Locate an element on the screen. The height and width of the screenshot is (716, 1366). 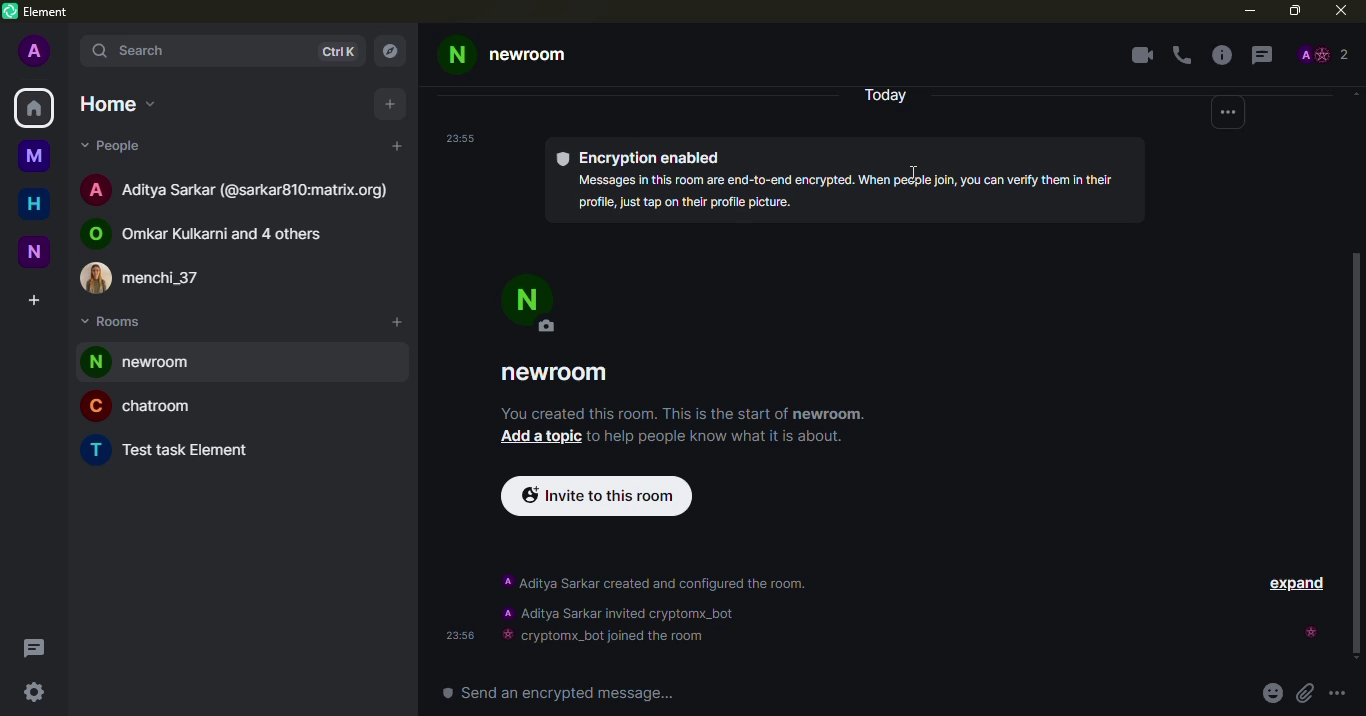
element is located at coordinates (38, 12).